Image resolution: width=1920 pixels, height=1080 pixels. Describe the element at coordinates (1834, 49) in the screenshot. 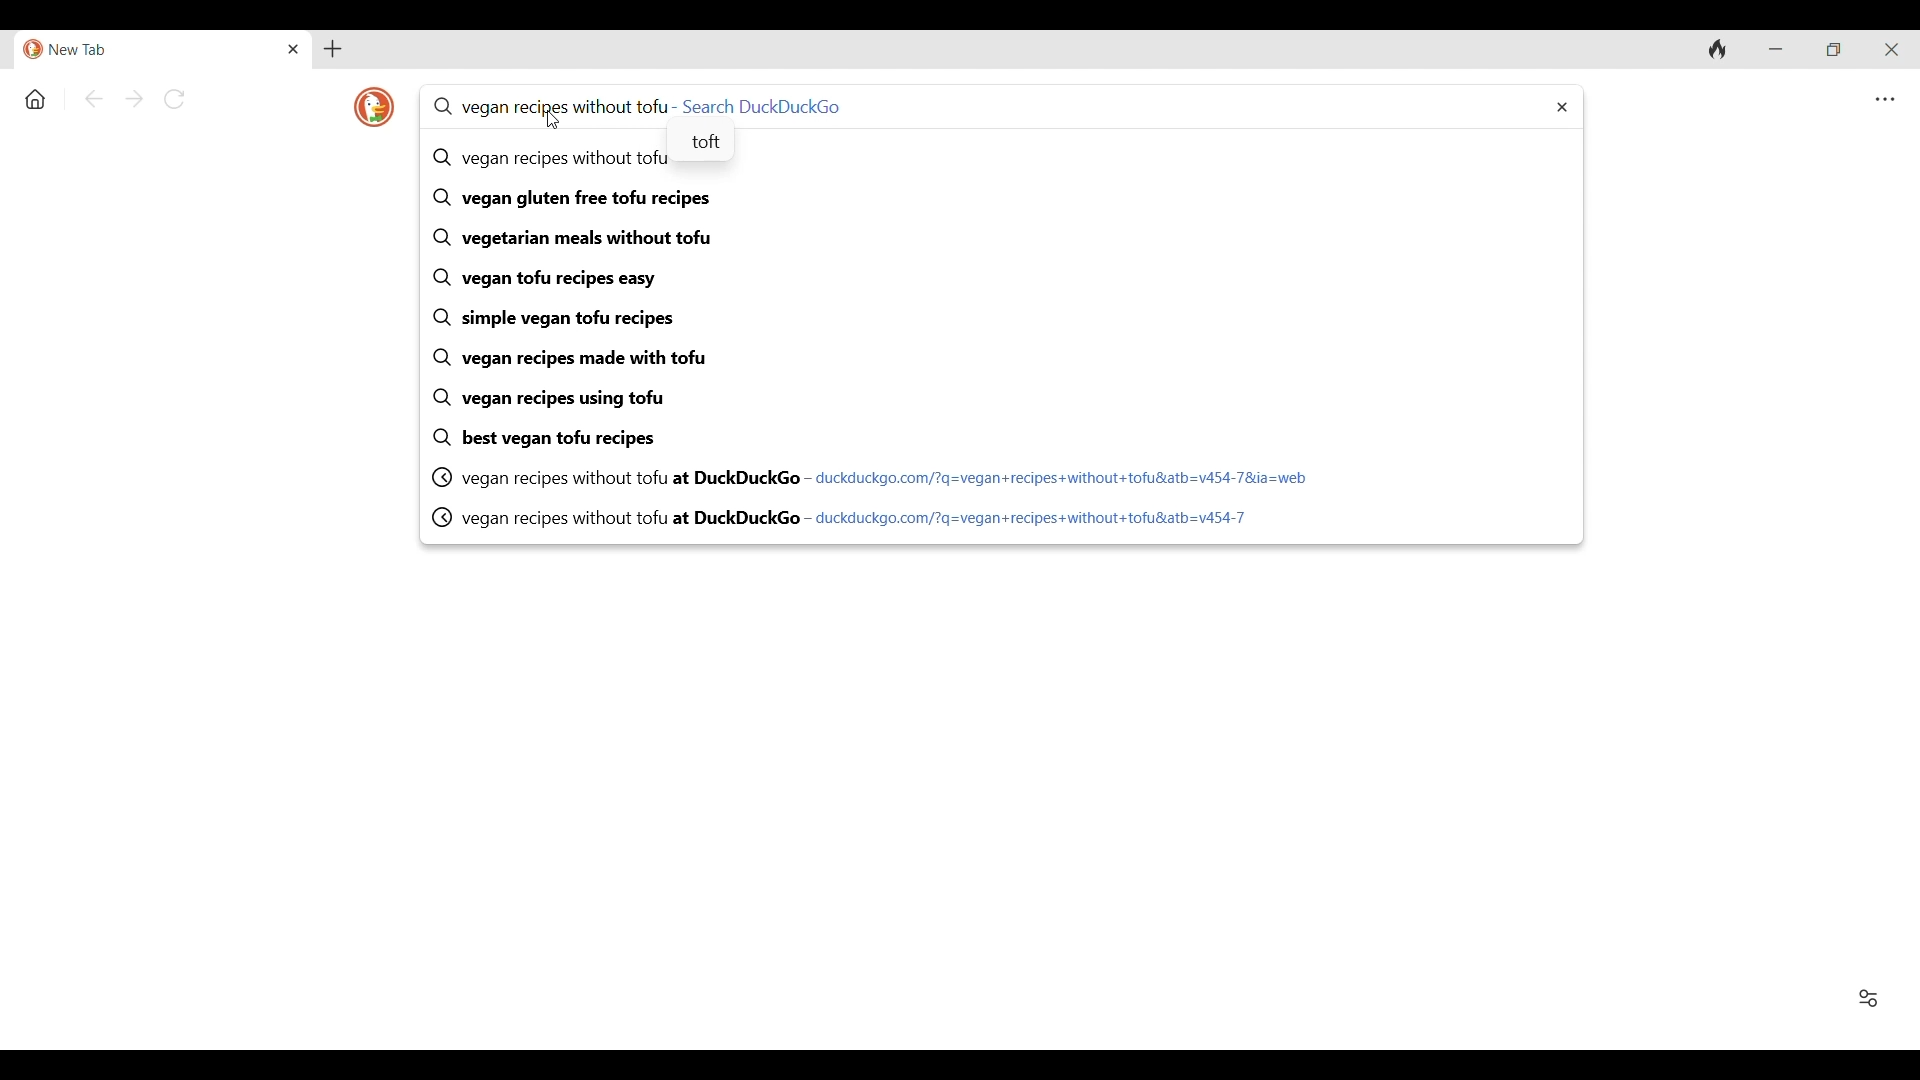

I see `Show interface in a smaller tab` at that location.